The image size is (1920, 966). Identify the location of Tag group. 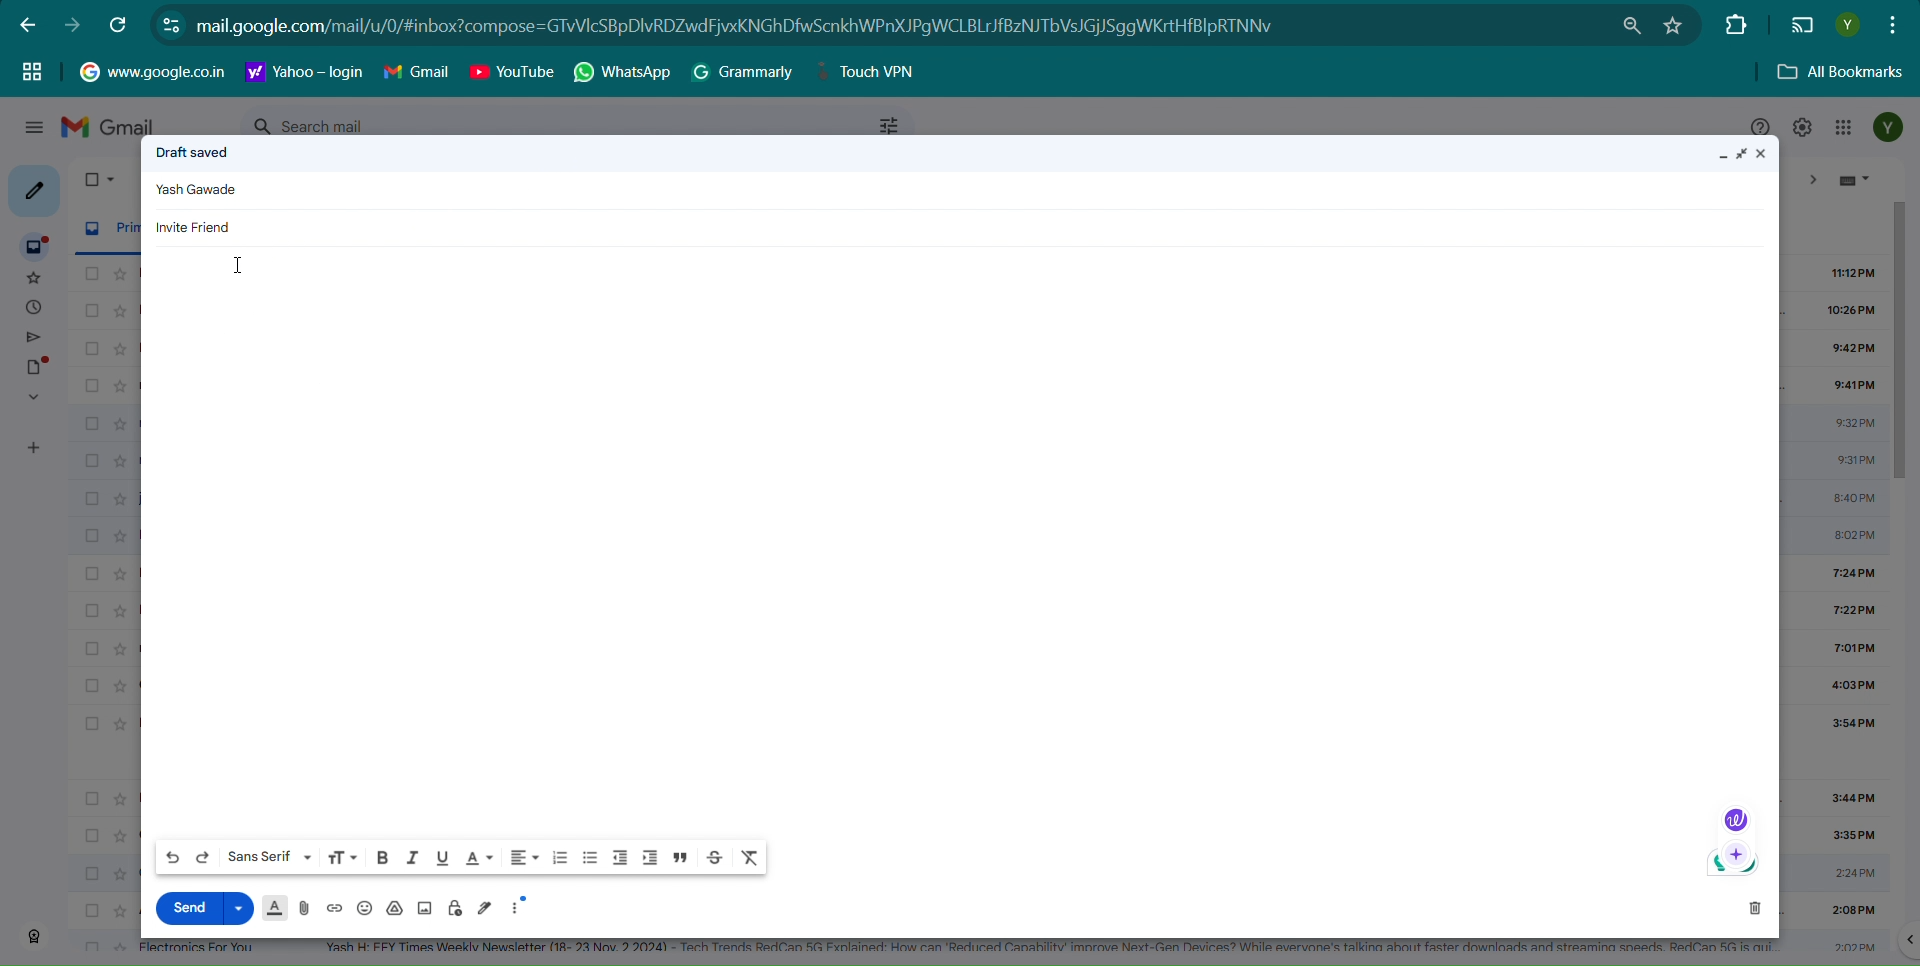
(32, 70).